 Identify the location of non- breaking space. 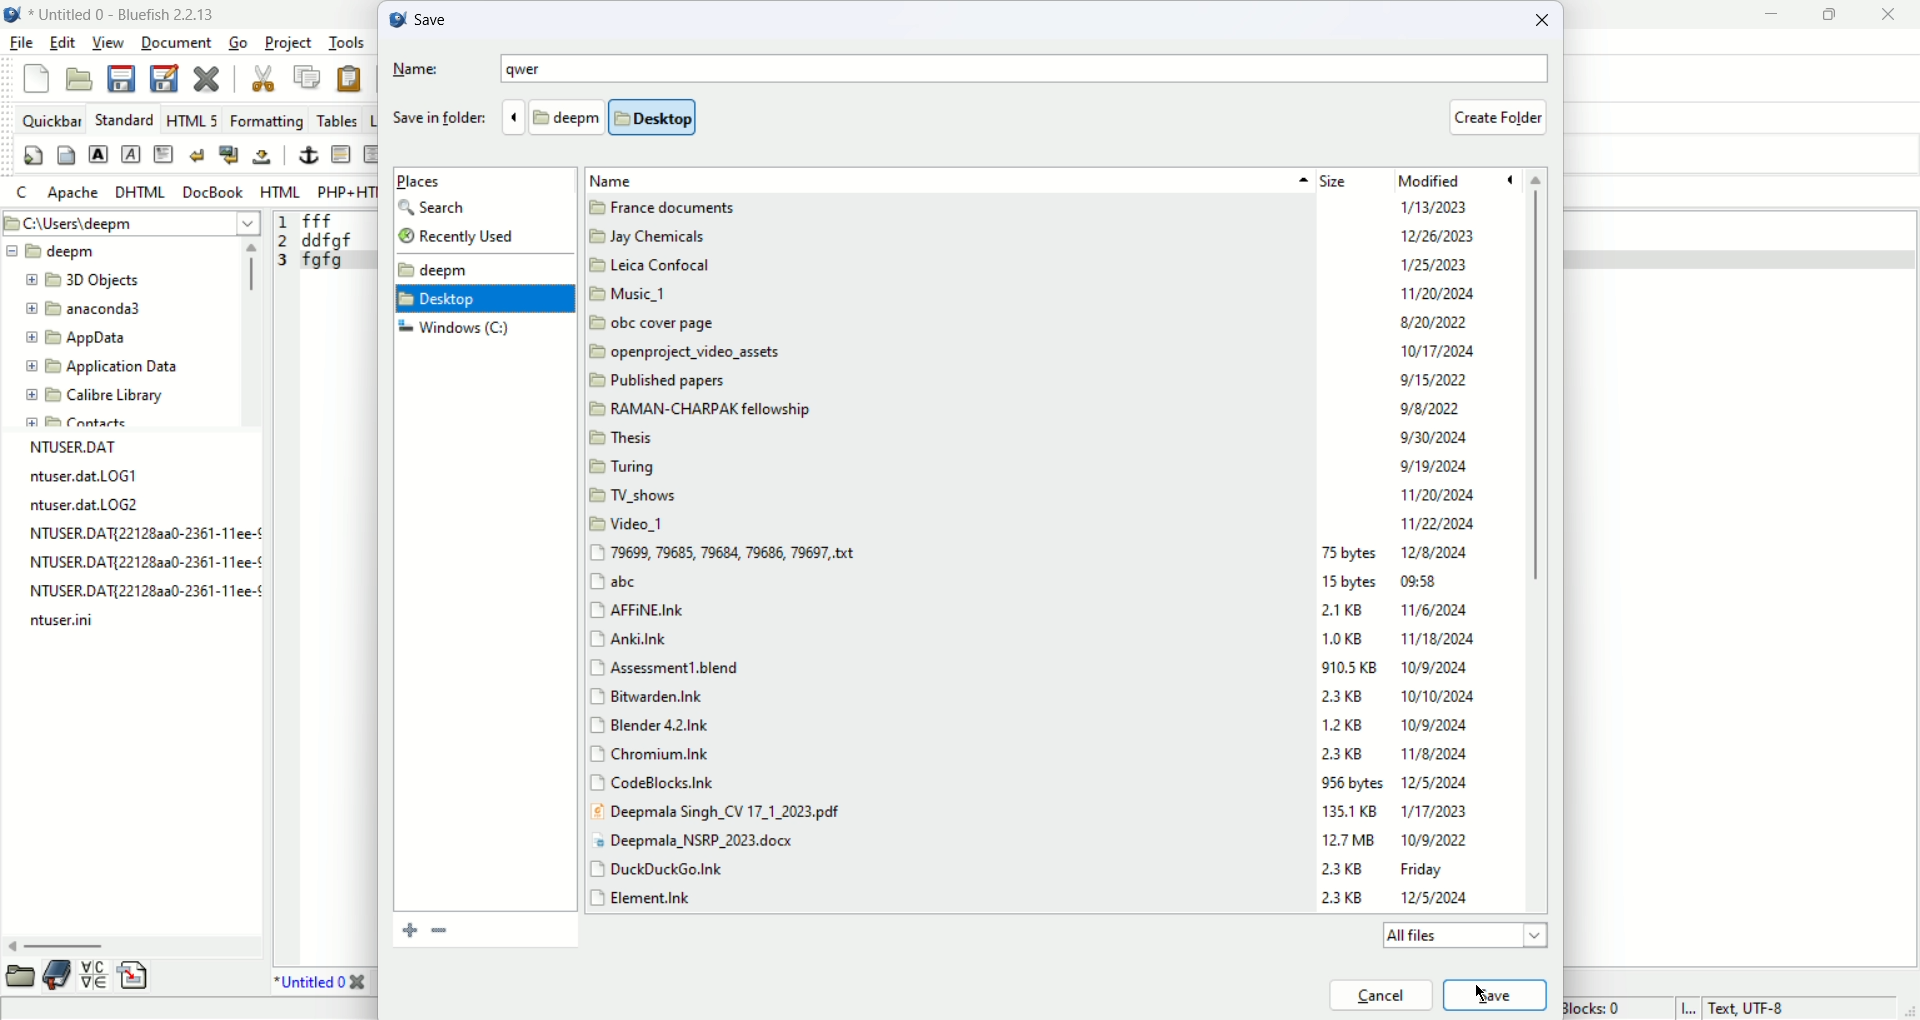
(263, 158).